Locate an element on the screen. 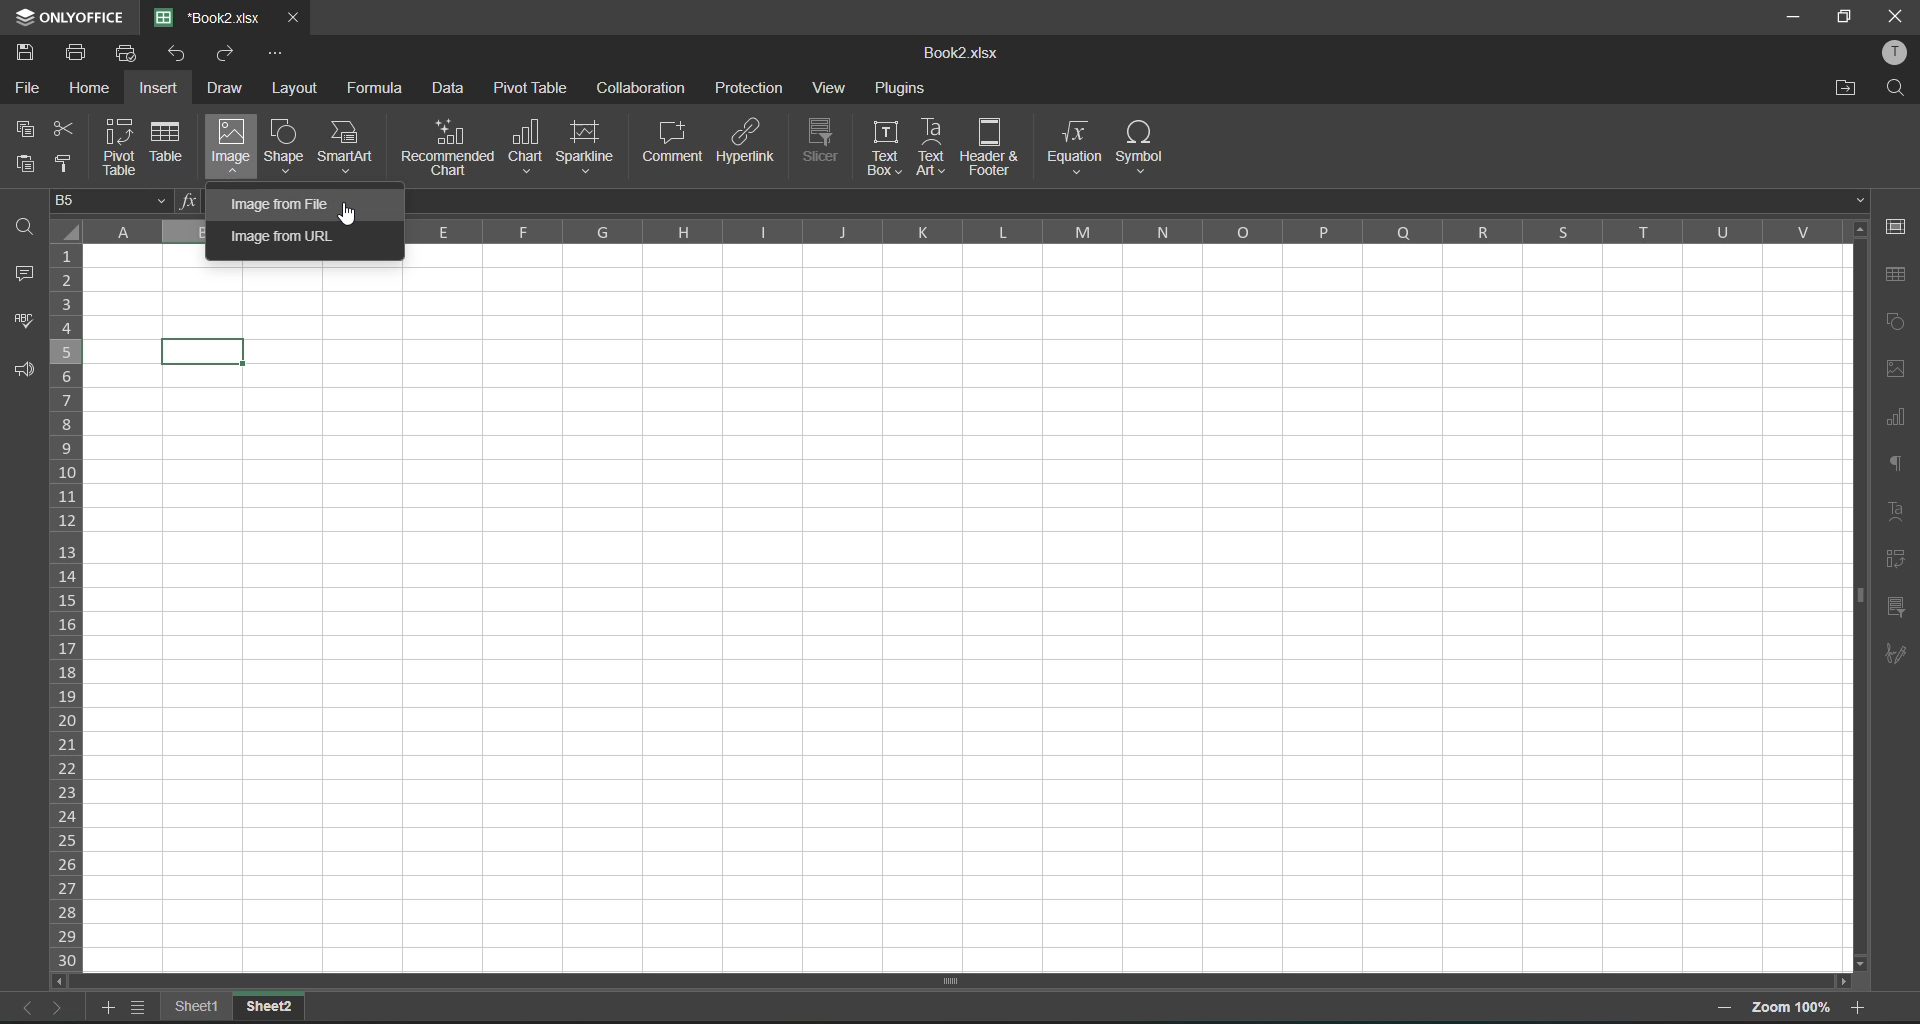 Image resolution: width=1920 pixels, height=1024 pixels. spellcheck is located at coordinates (24, 324).